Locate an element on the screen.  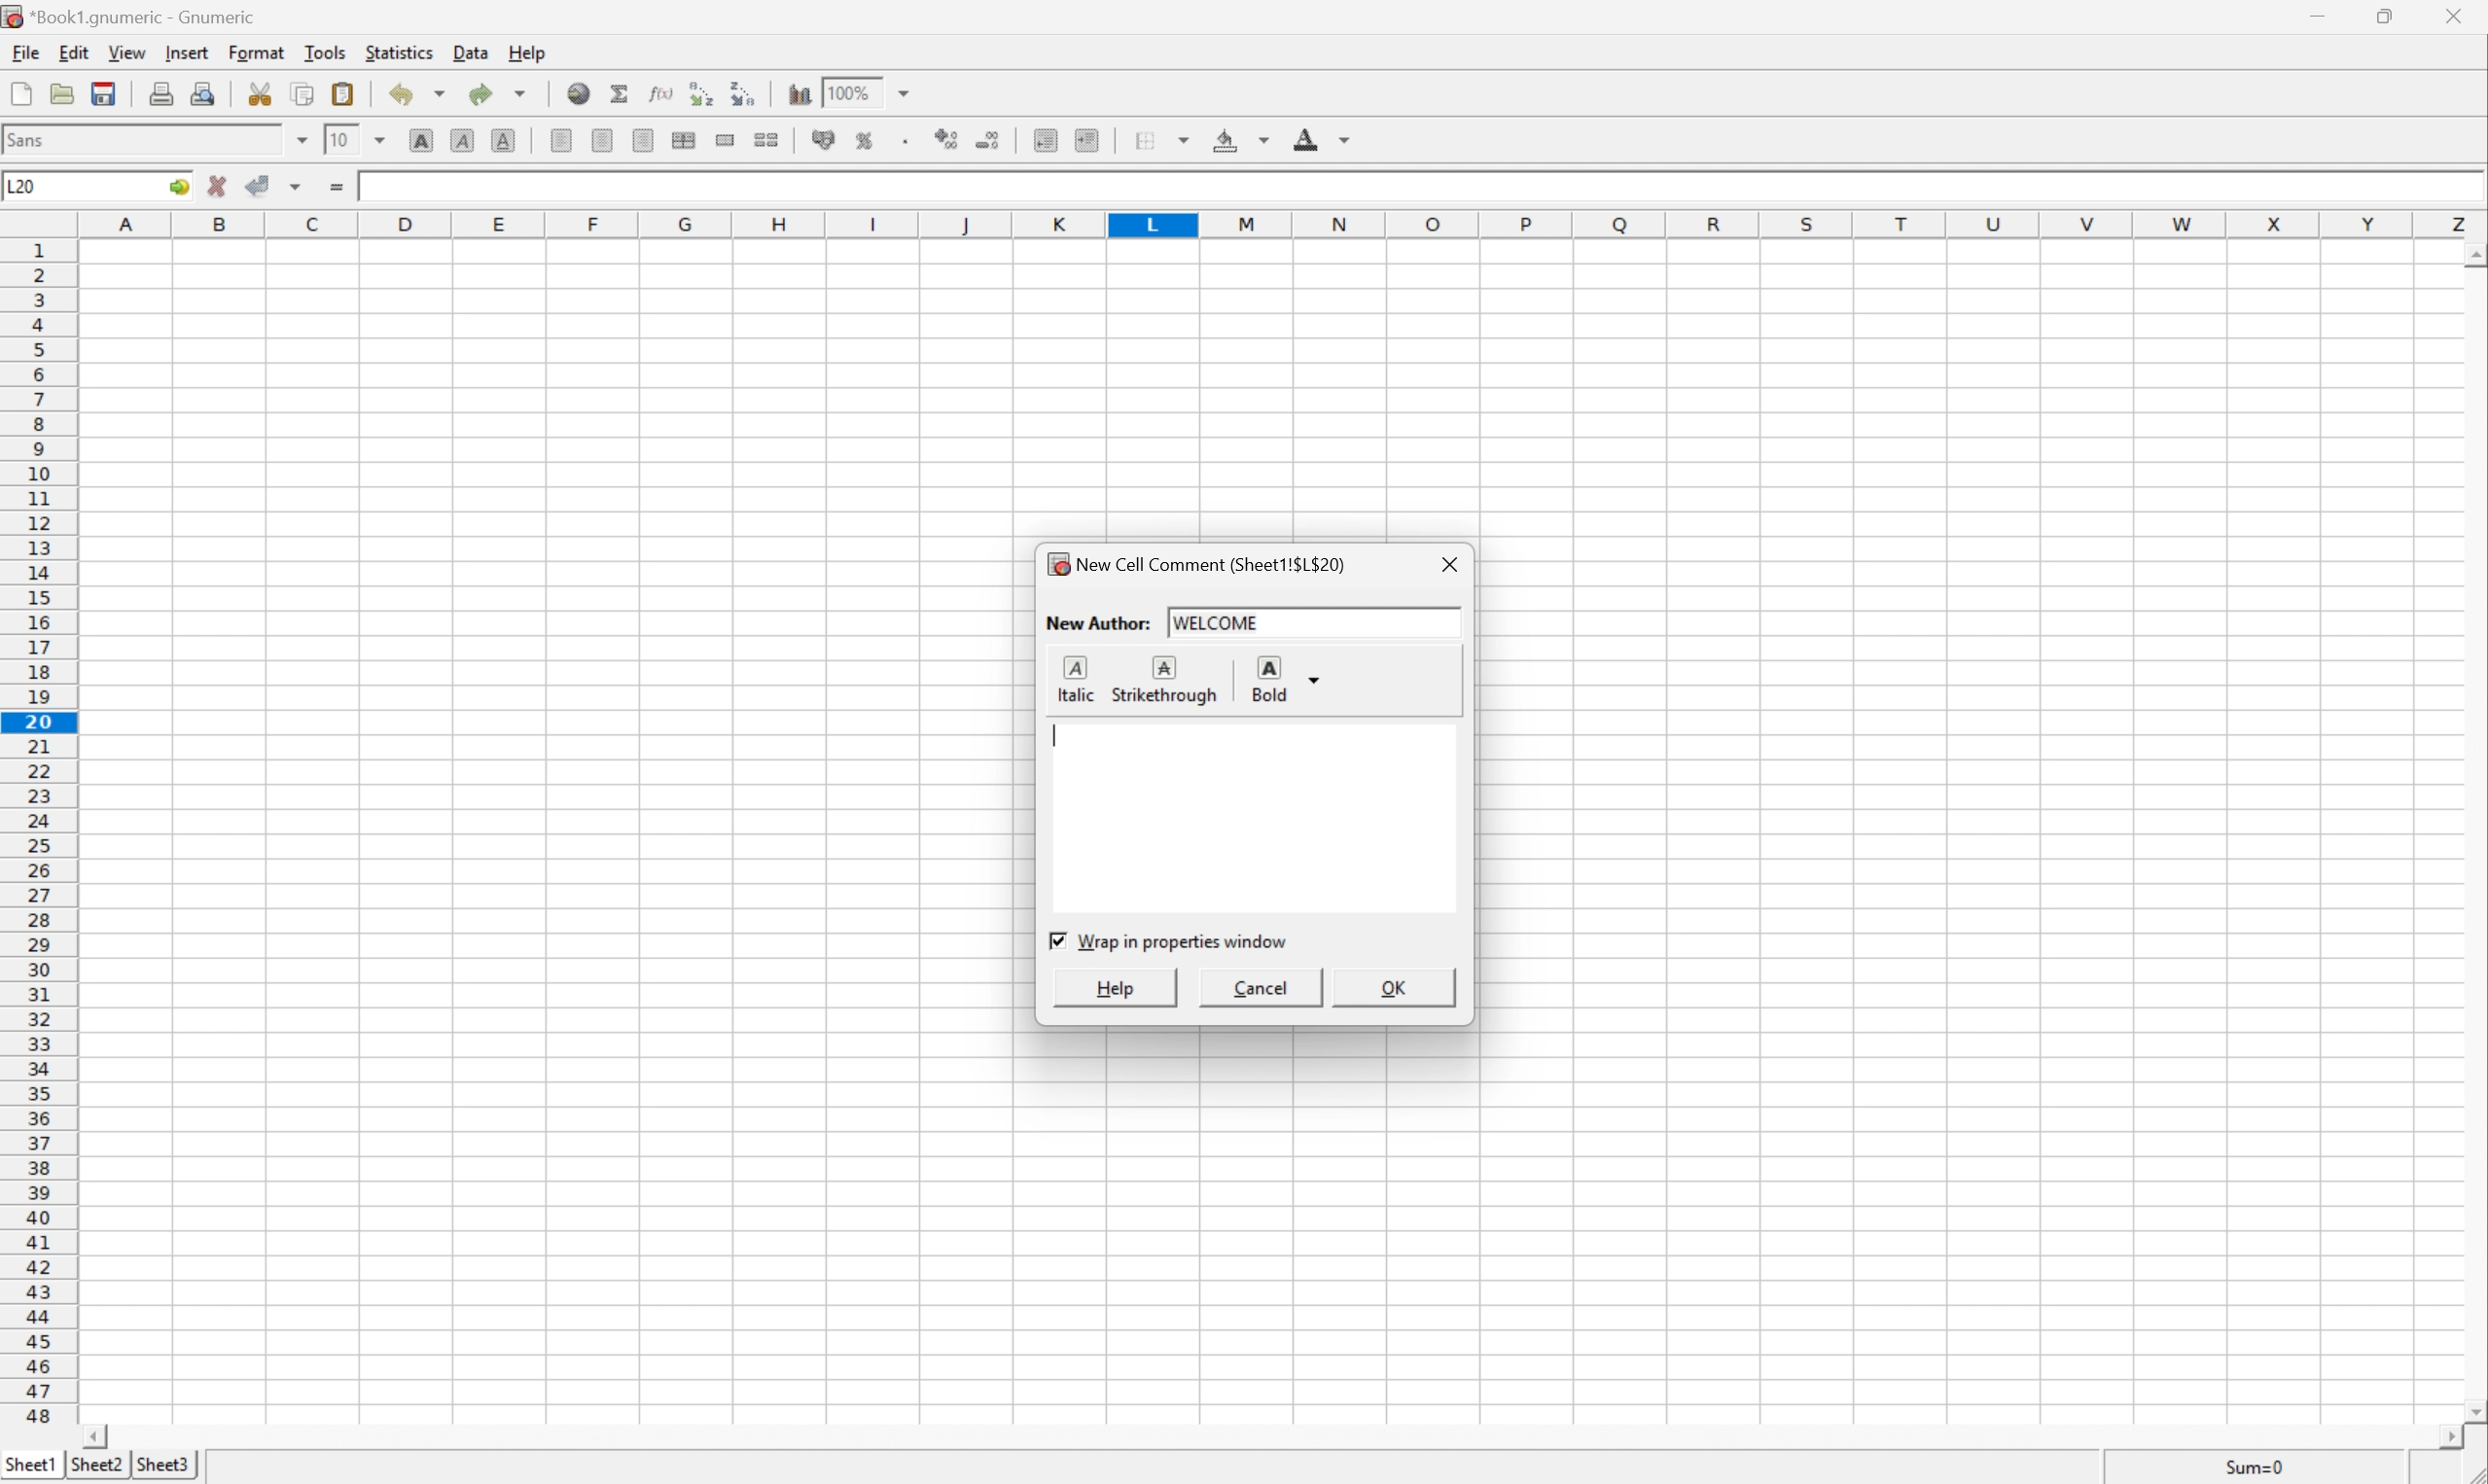
Minimize is located at coordinates (2322, 14).